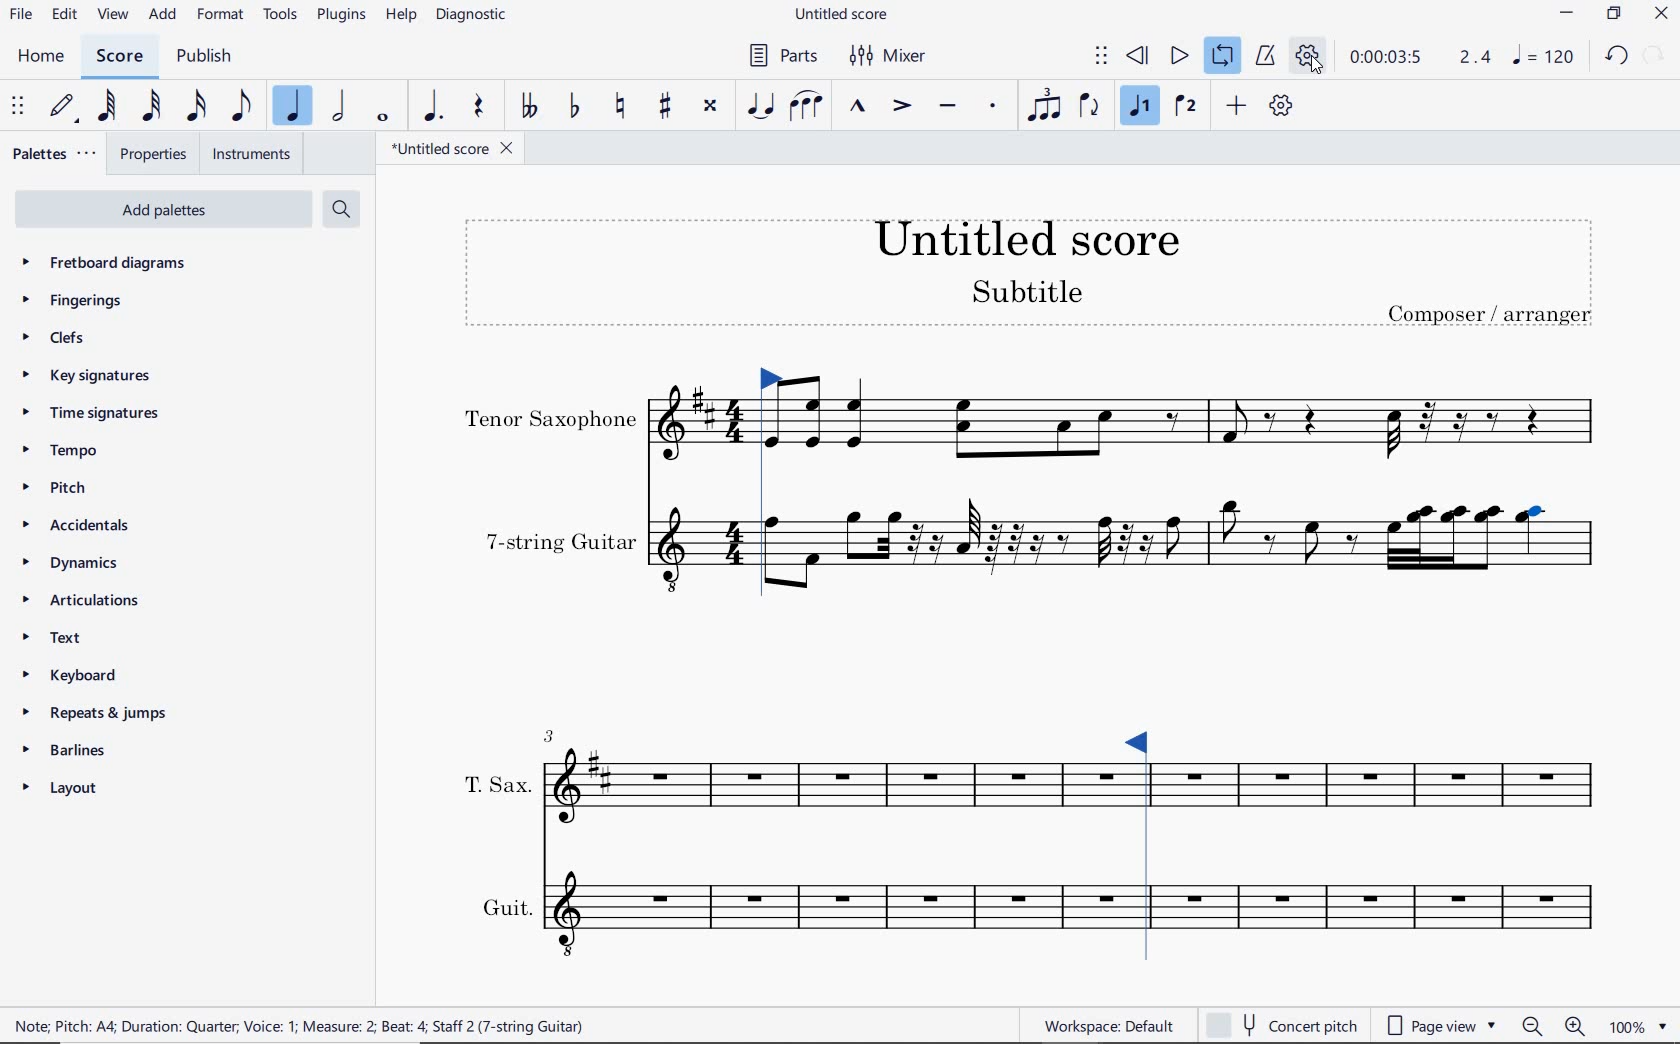  Describe the element at coordinates (1539, 568) in the screenshot. I see `INSTRUMENT: 7-STRING GUITAR` at that location.